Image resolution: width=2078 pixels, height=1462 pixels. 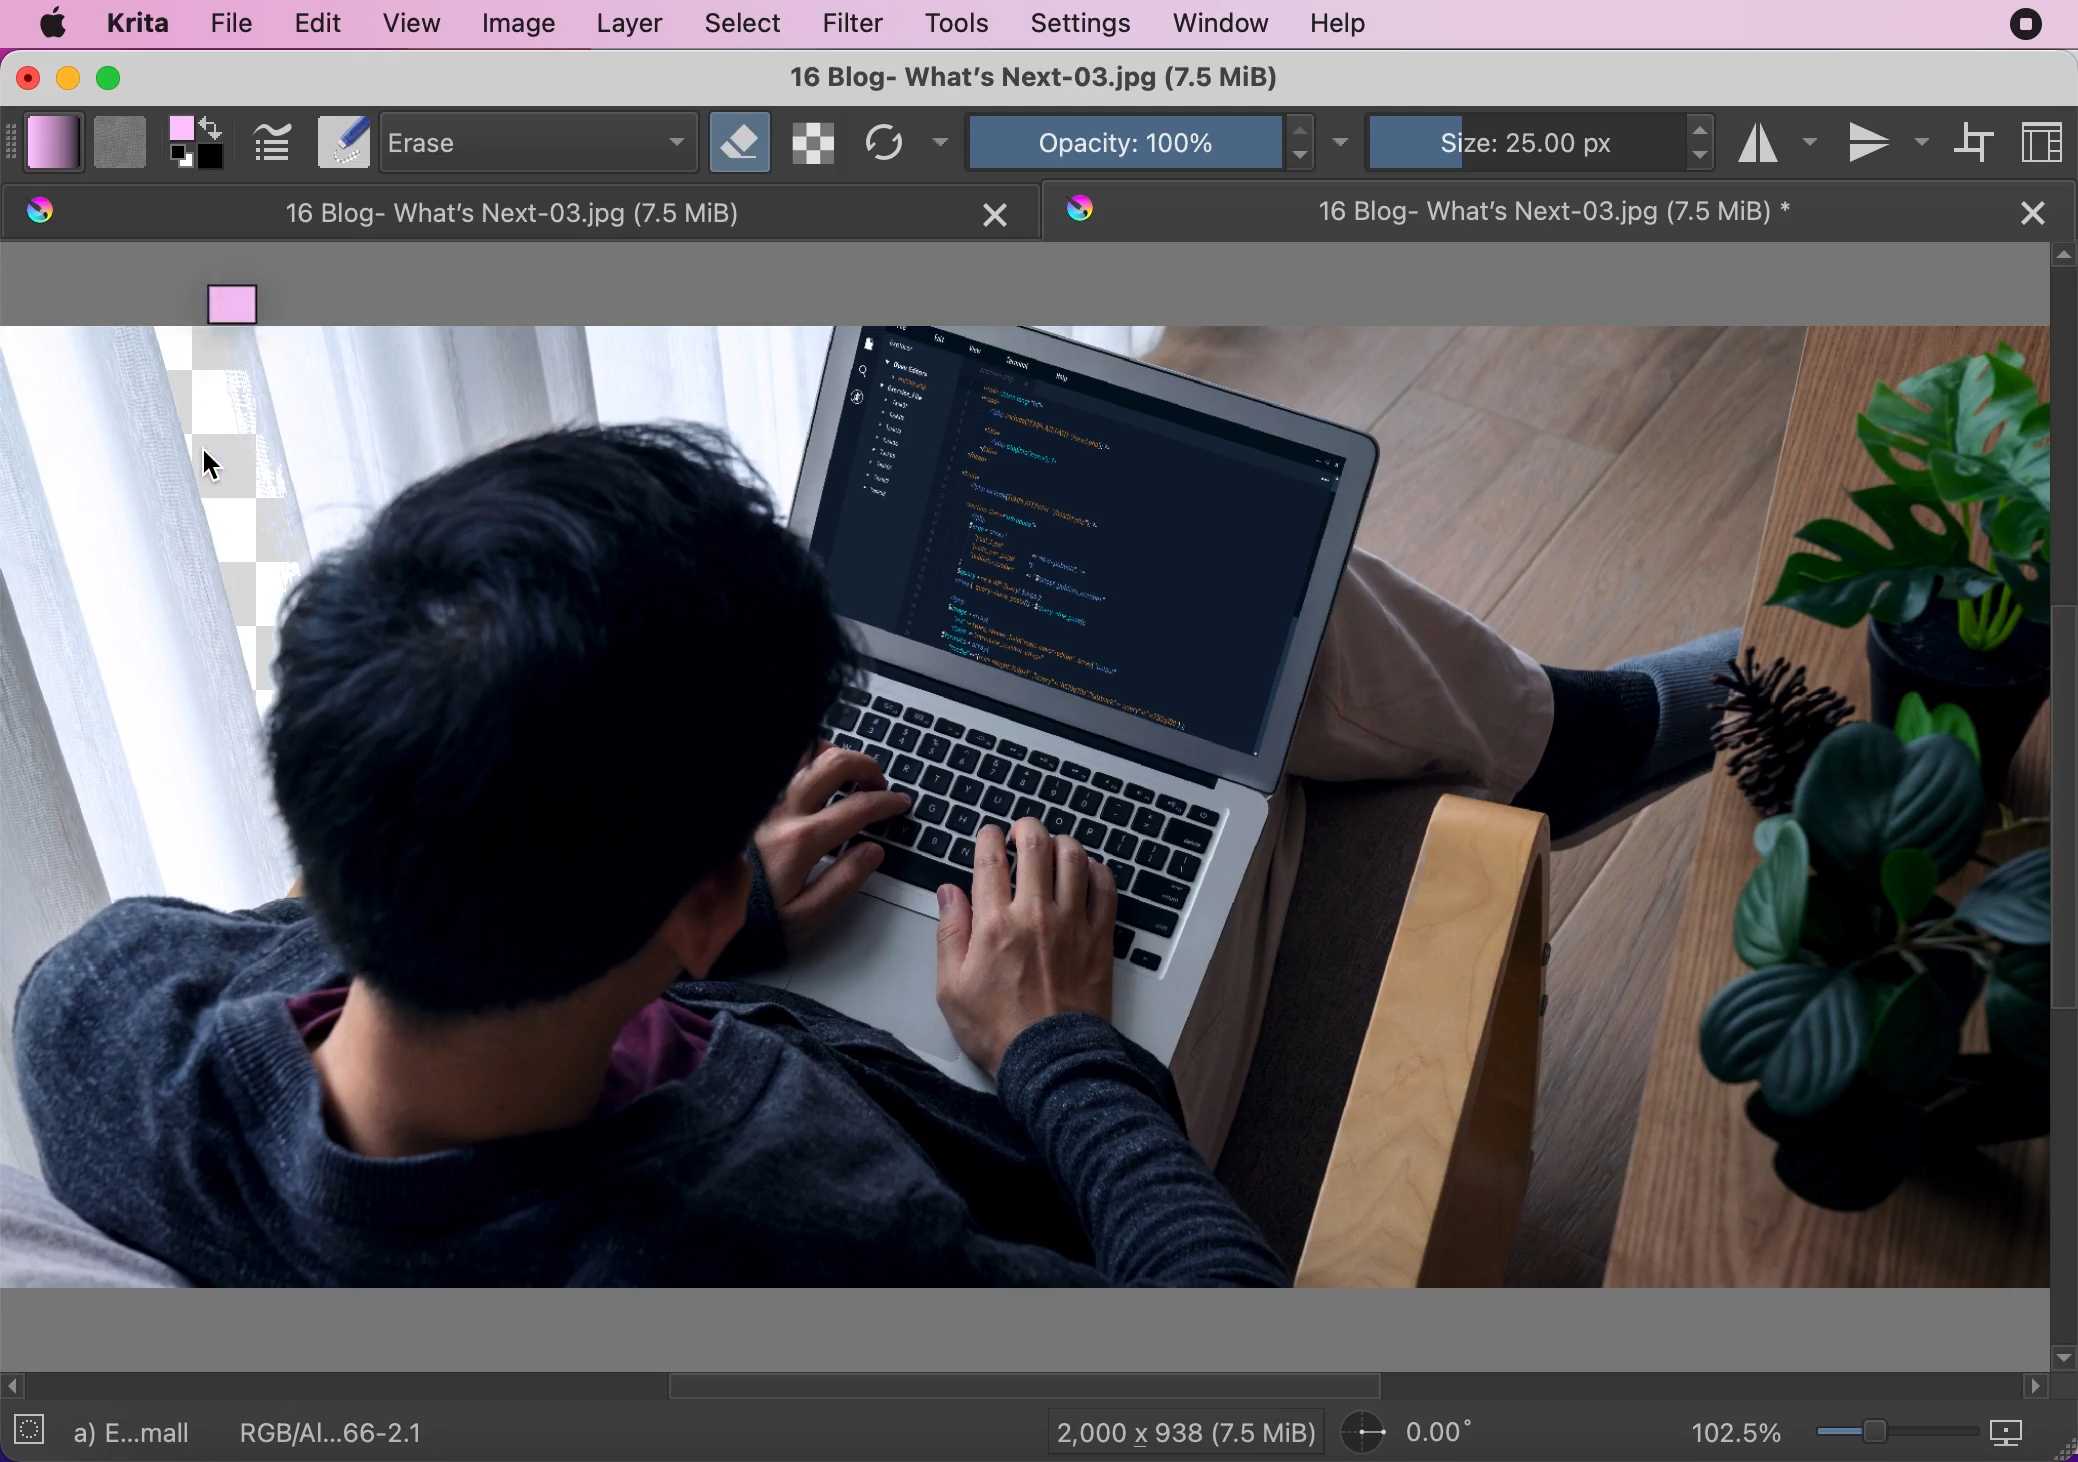 I want to click on edit, so click(x=323, y=24).